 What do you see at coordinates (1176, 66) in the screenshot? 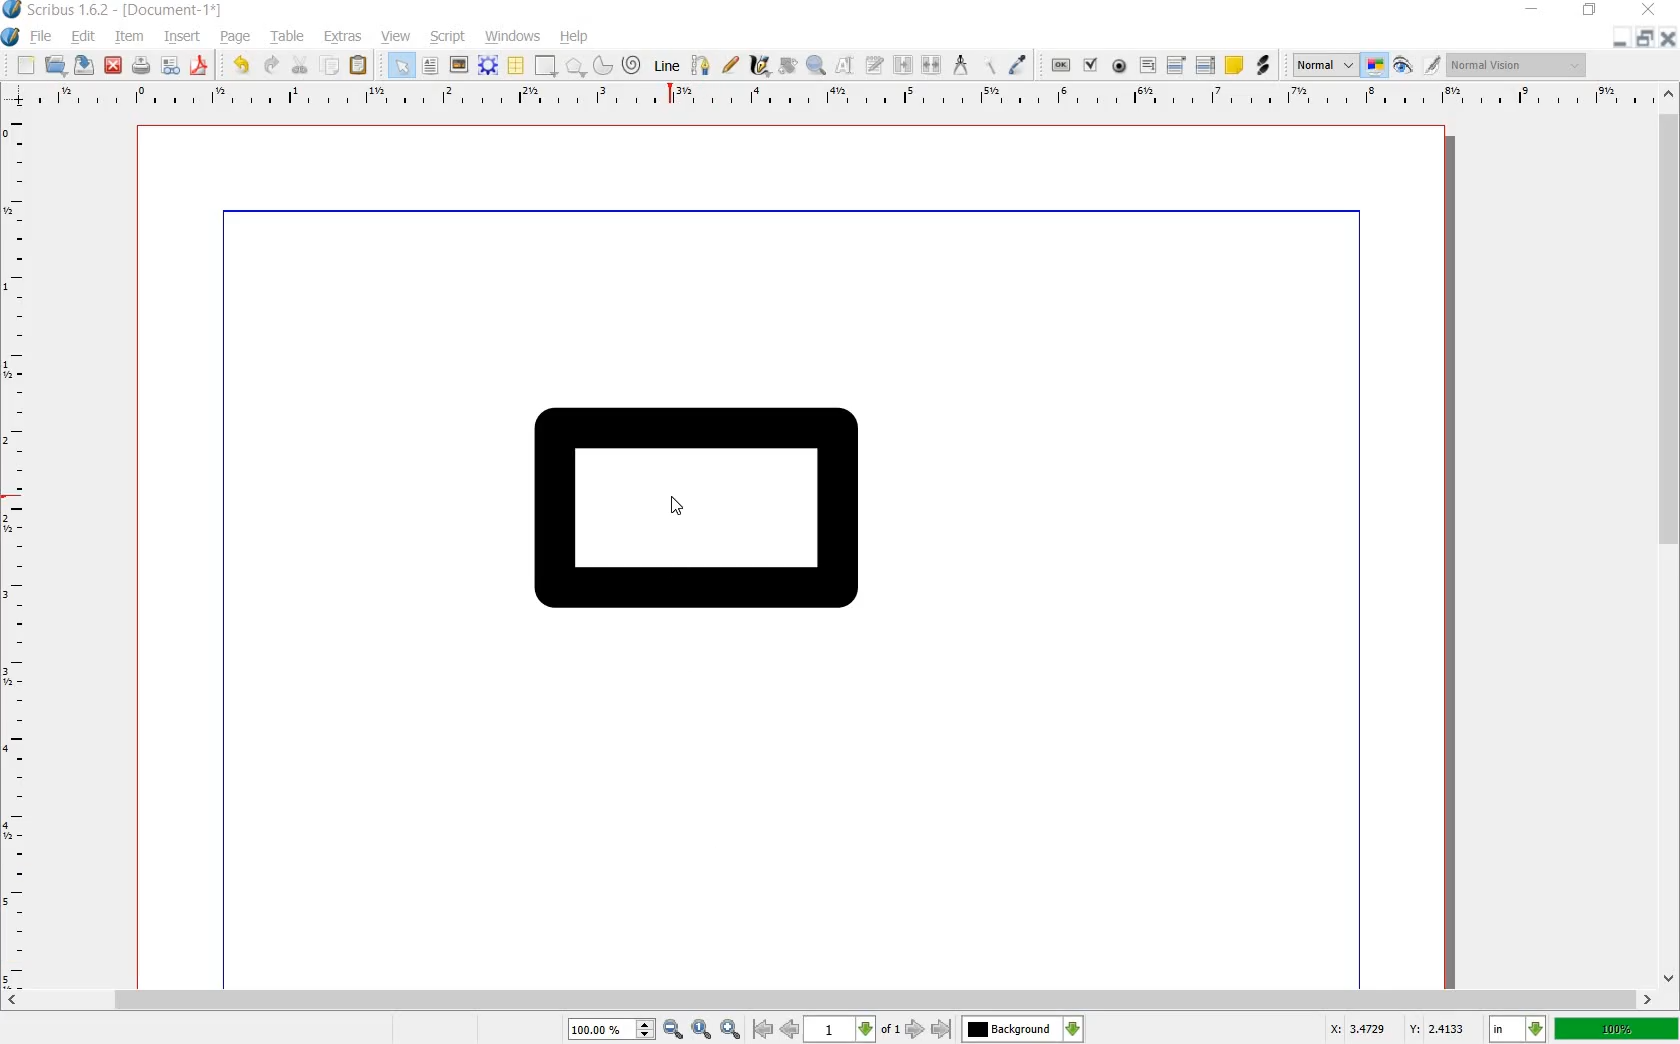
I see `pdf combo box` at bounding box center [1176, 66].